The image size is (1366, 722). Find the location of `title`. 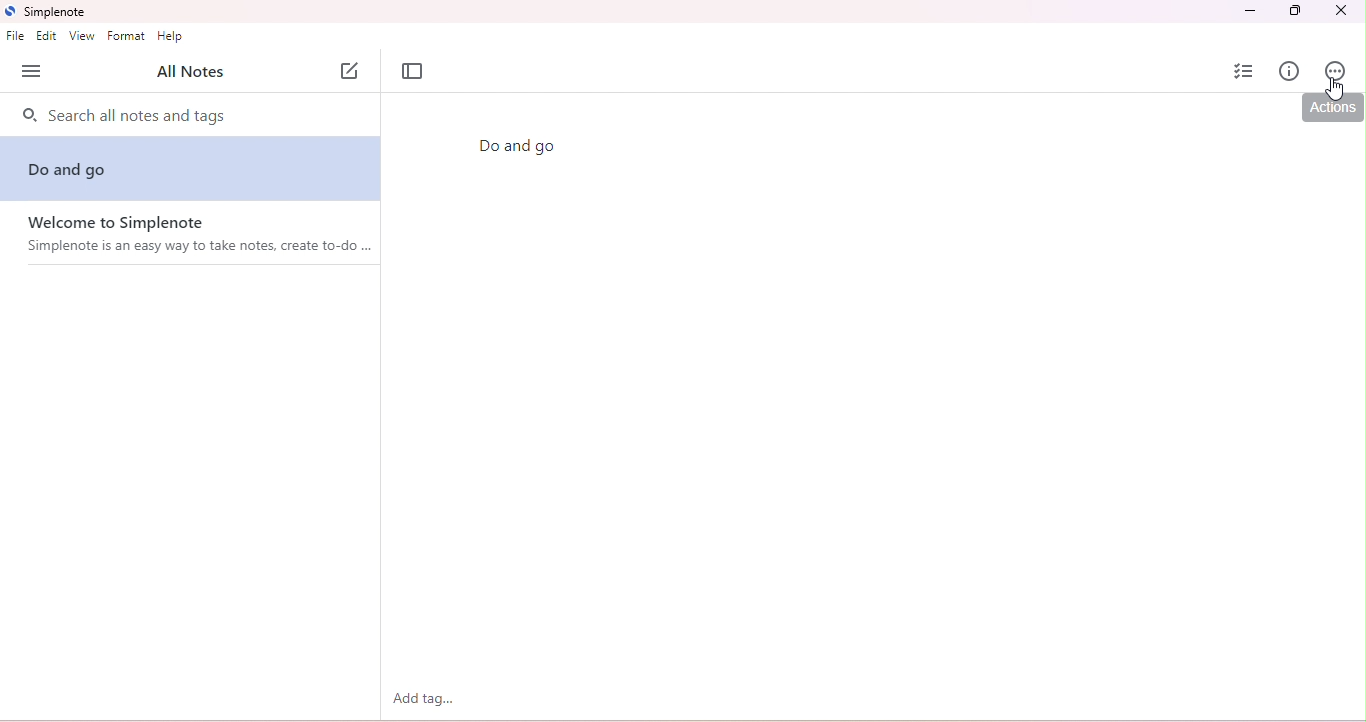

title is located at coordinates (48, 12).